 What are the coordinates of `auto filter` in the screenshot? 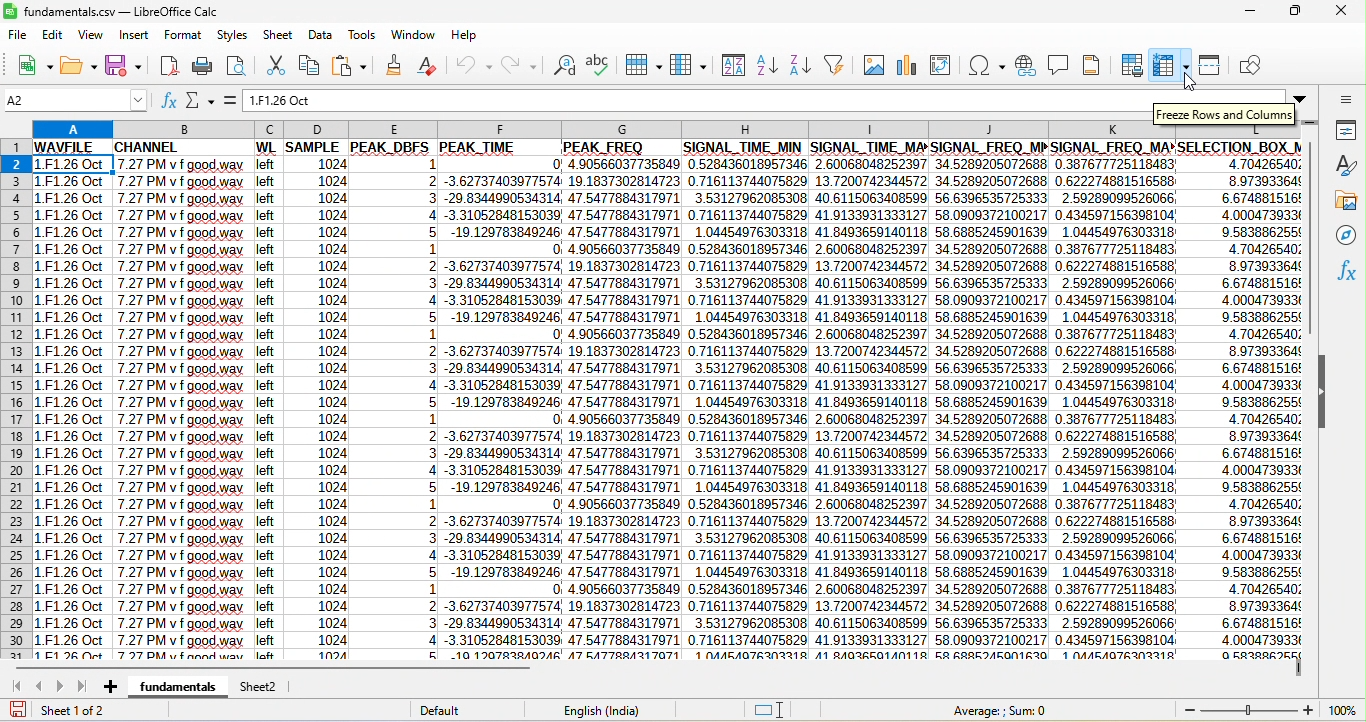 It's located at (833, 65).